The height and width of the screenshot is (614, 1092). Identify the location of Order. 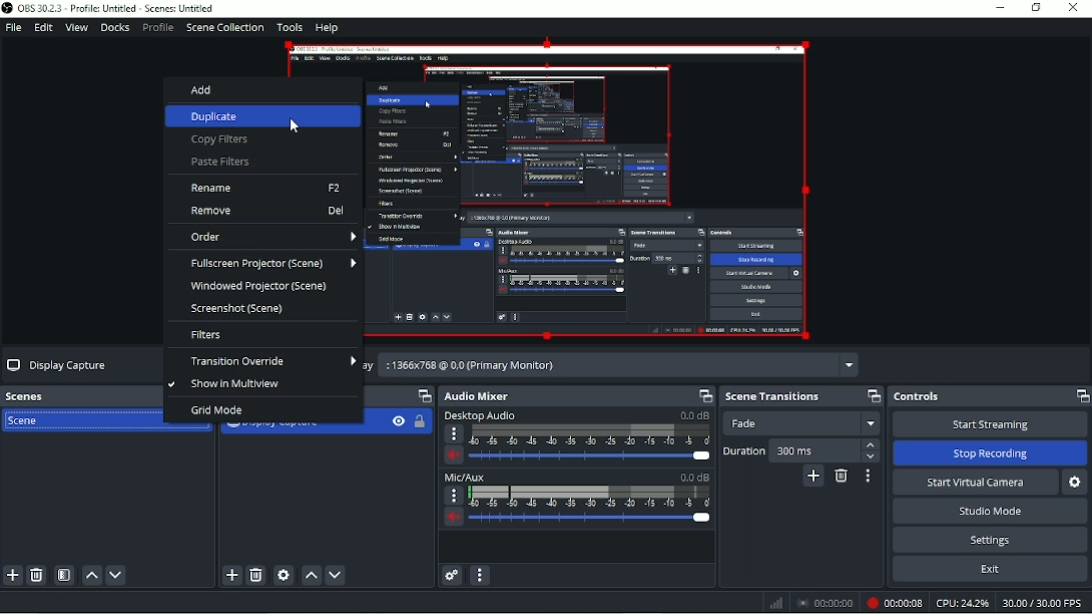
(271, 237).